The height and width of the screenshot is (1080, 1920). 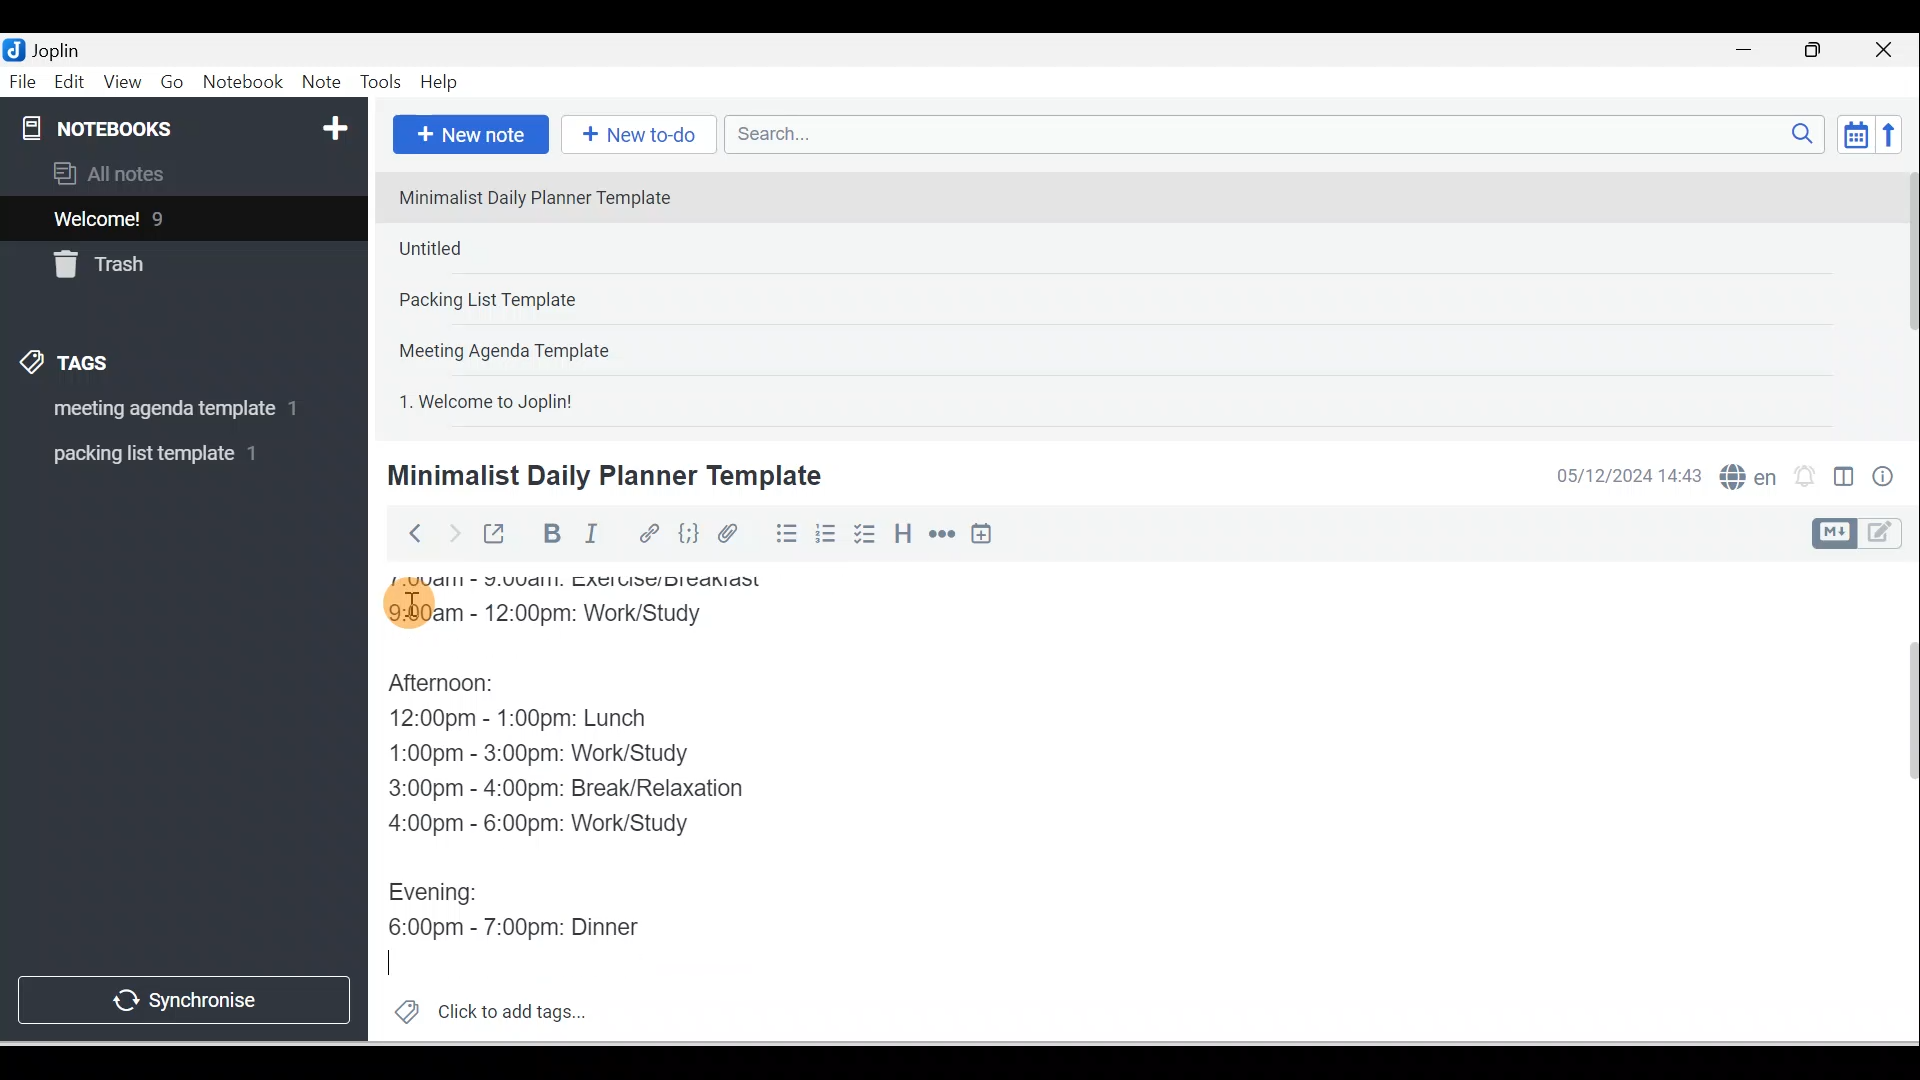 I want to click on 4:00pm - 6:00pm: Work/Study, so click(x=544, y=825).